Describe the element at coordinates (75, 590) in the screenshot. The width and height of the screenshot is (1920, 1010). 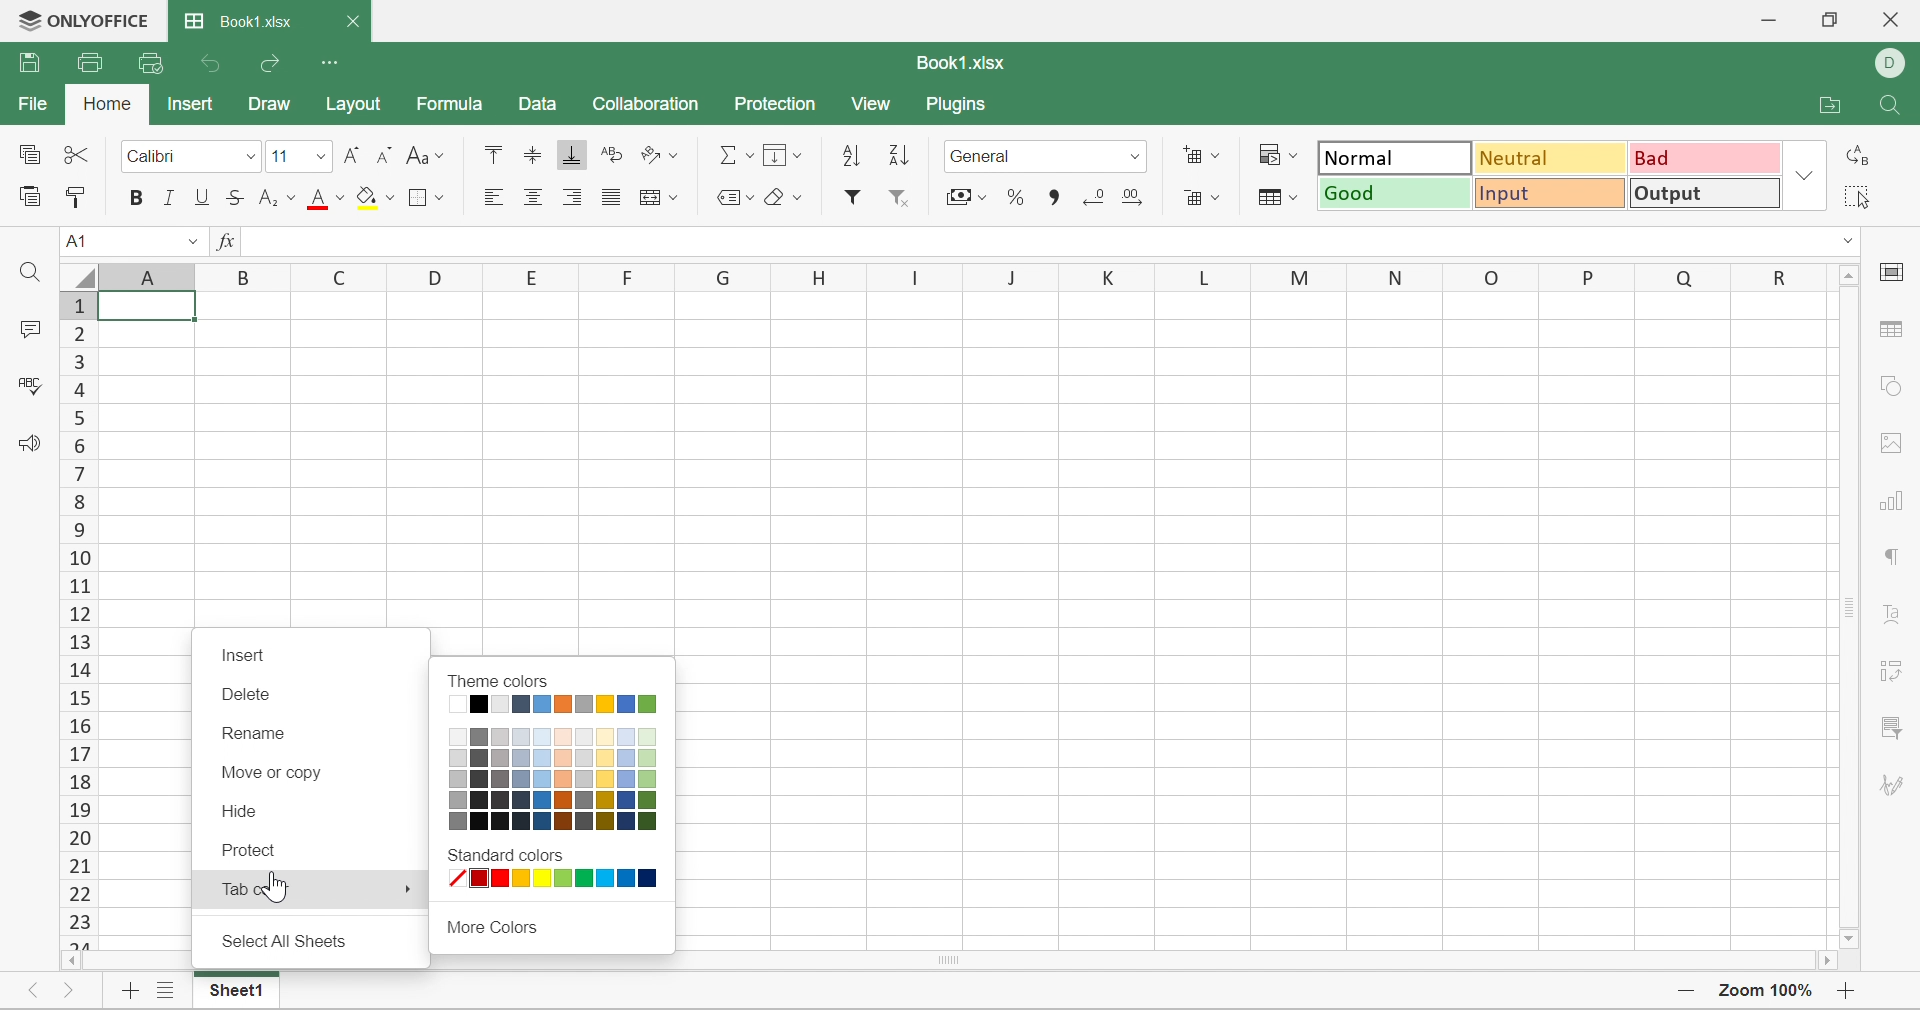
I see `11` at that location.